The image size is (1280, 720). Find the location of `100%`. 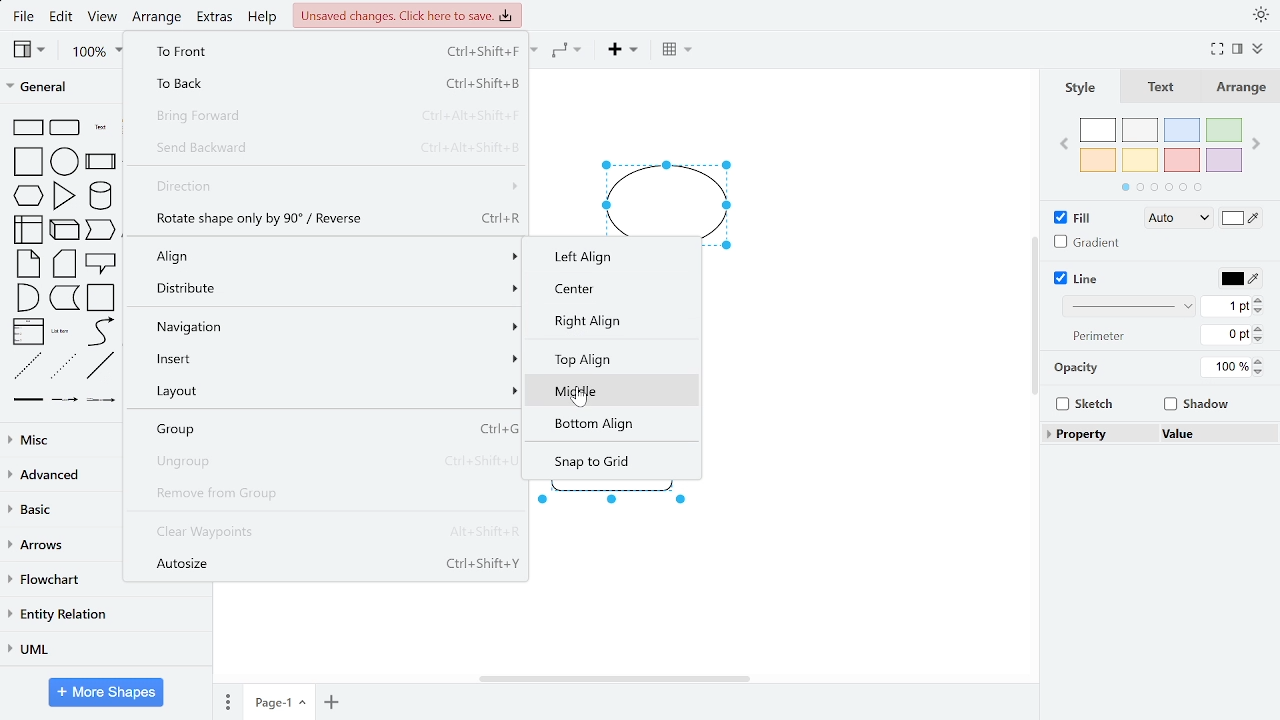

100% is located at coordinates (1223, 367).